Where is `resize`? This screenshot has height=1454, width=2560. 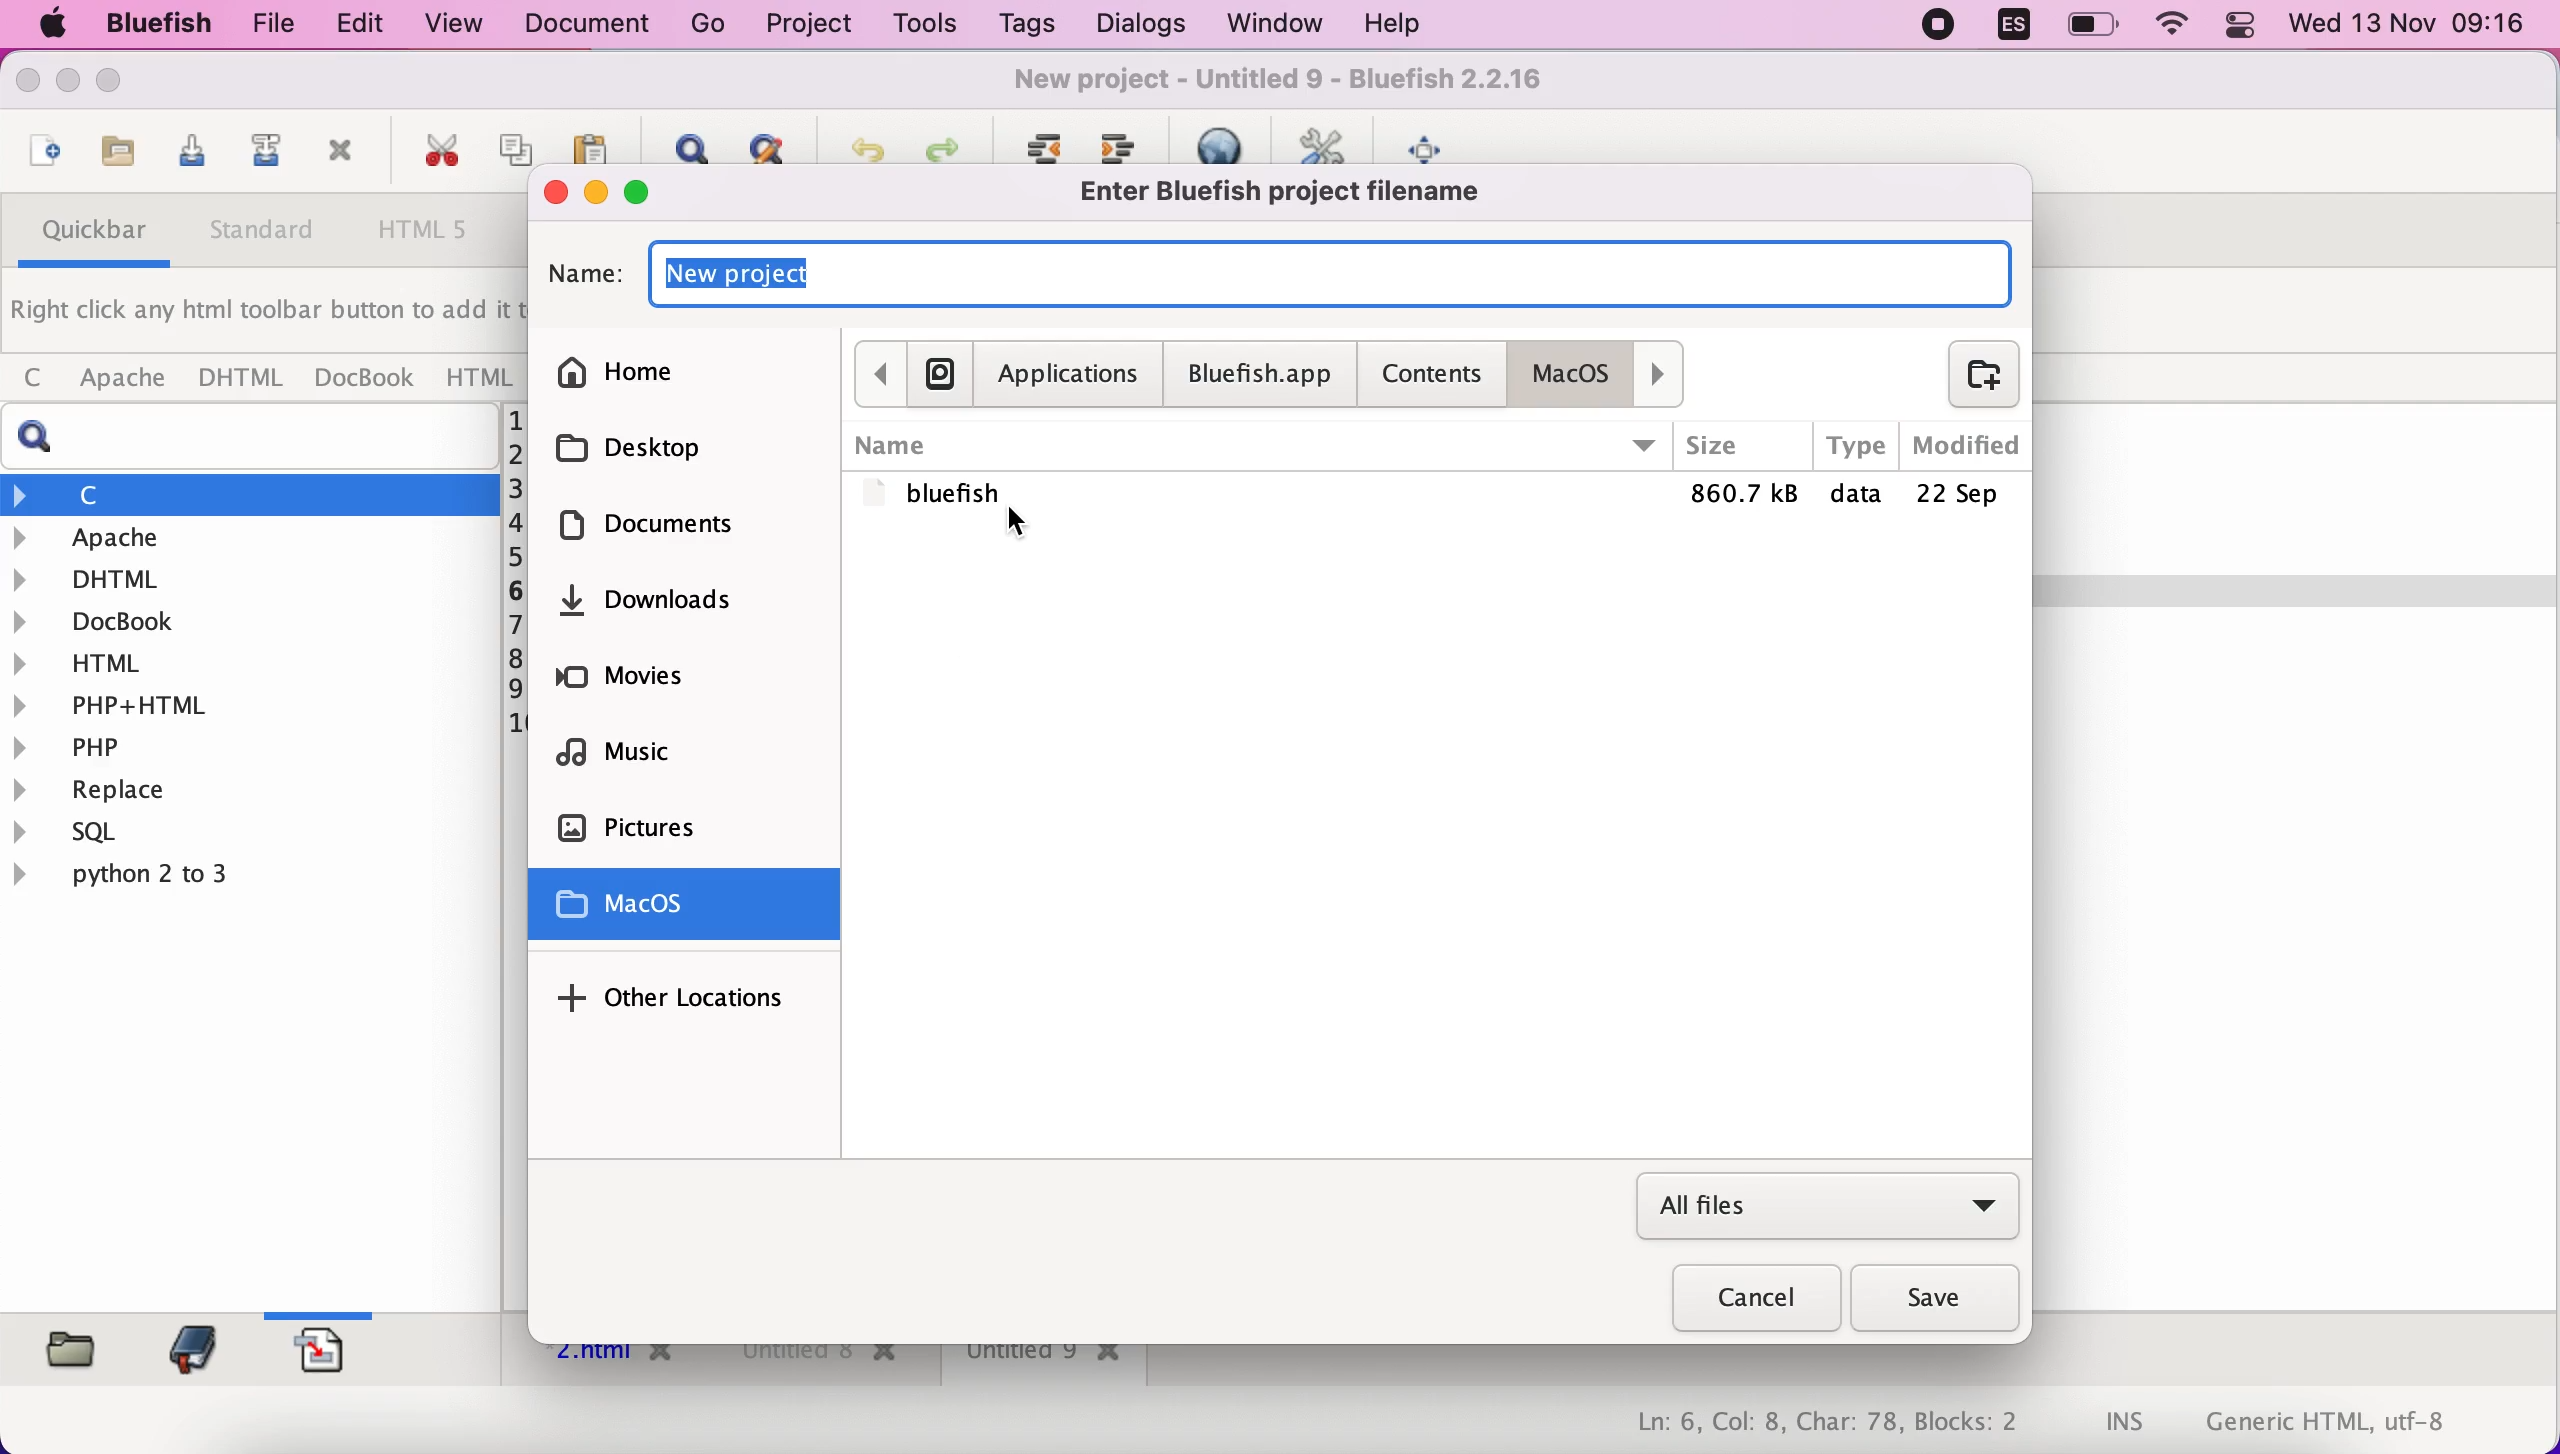
resize is located at coordinates (68, 86).